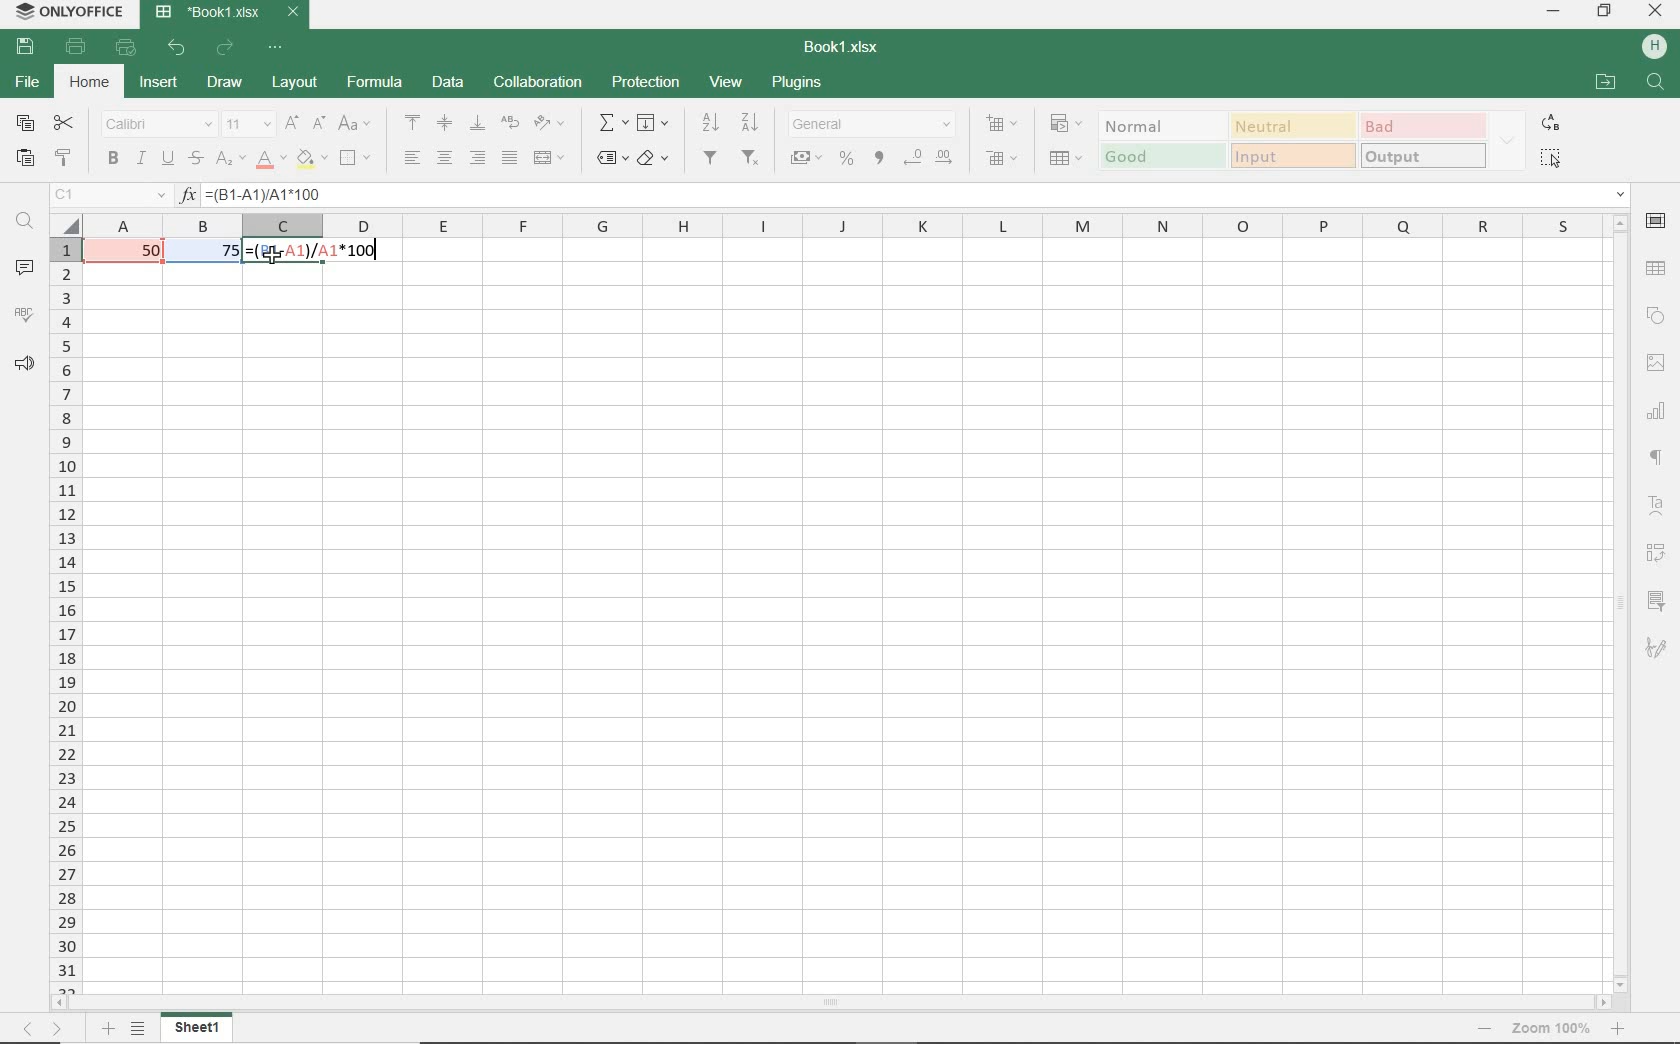  Describe the element at coordinates (725, 81) in the screenshot. I see `view` at that location.